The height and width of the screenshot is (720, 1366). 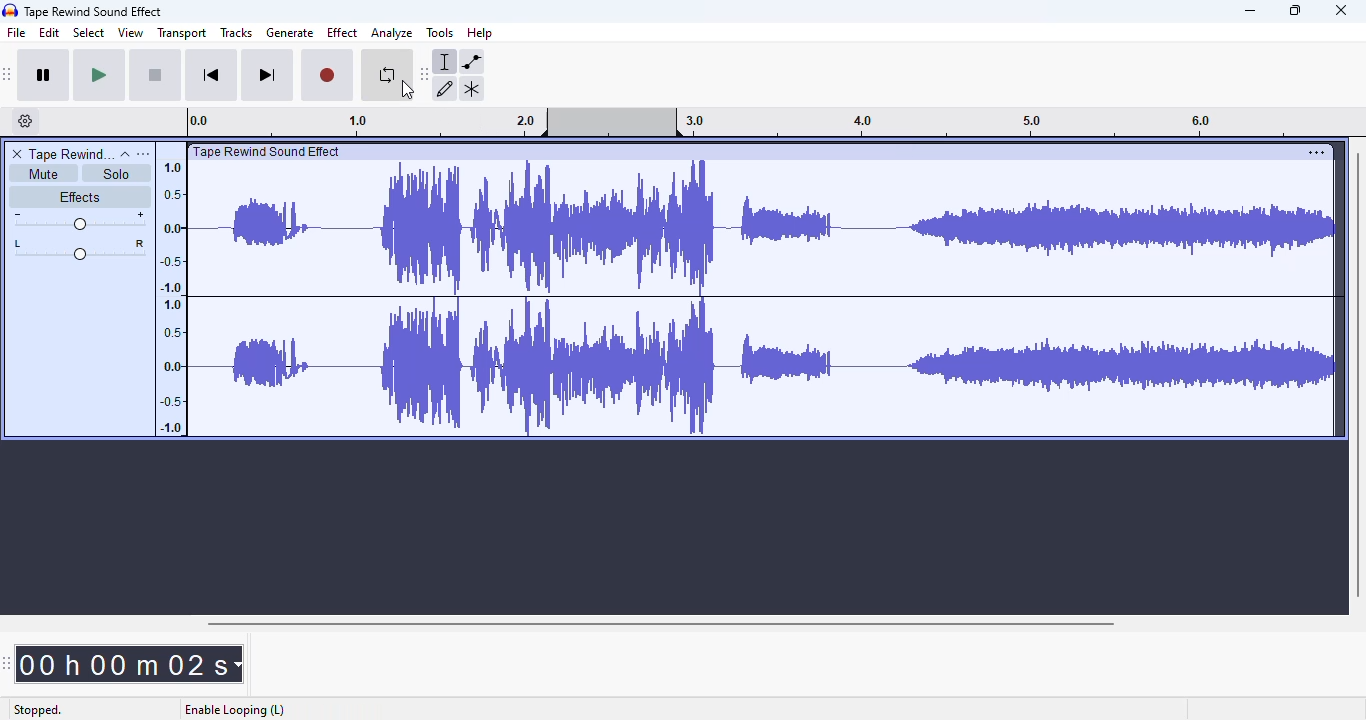 What do you see at coordinates (79, 222) in the screenshot?
I see `volume` at bounding box center [79, 222].